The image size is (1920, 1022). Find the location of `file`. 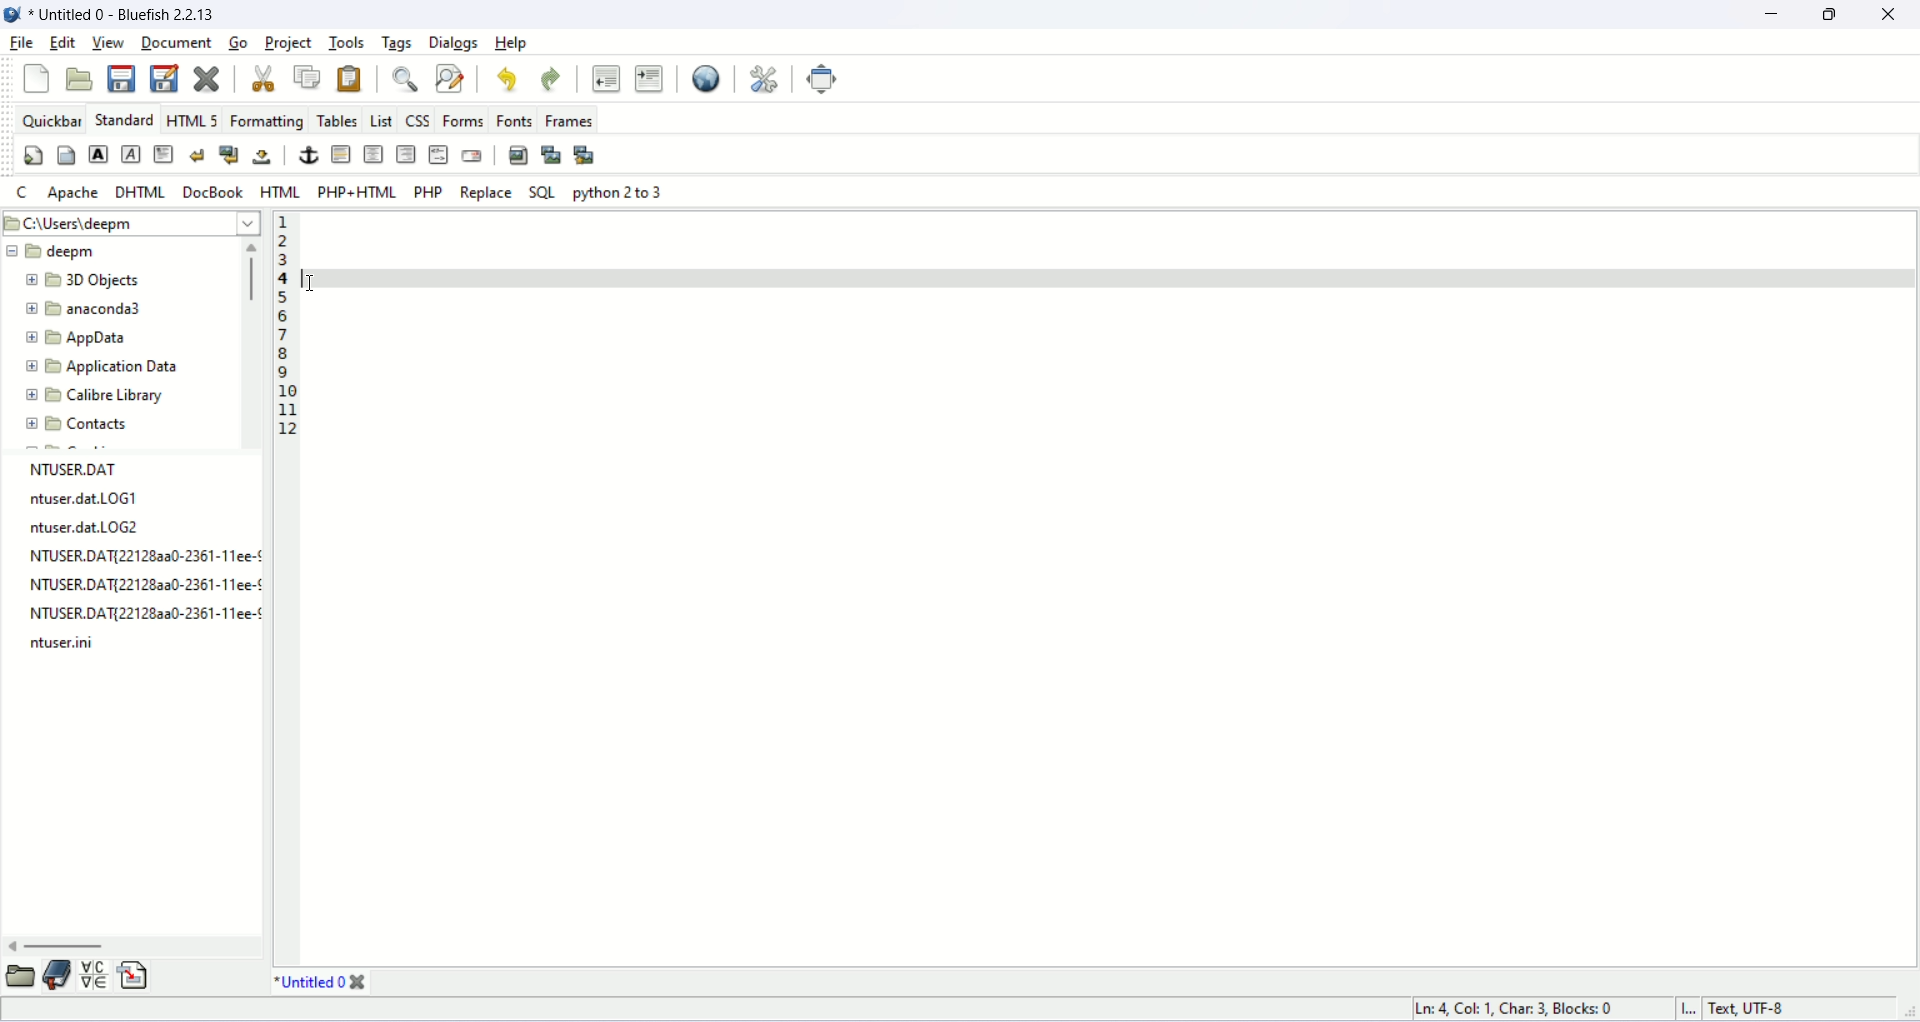

file is located at coordinates (19, 40).